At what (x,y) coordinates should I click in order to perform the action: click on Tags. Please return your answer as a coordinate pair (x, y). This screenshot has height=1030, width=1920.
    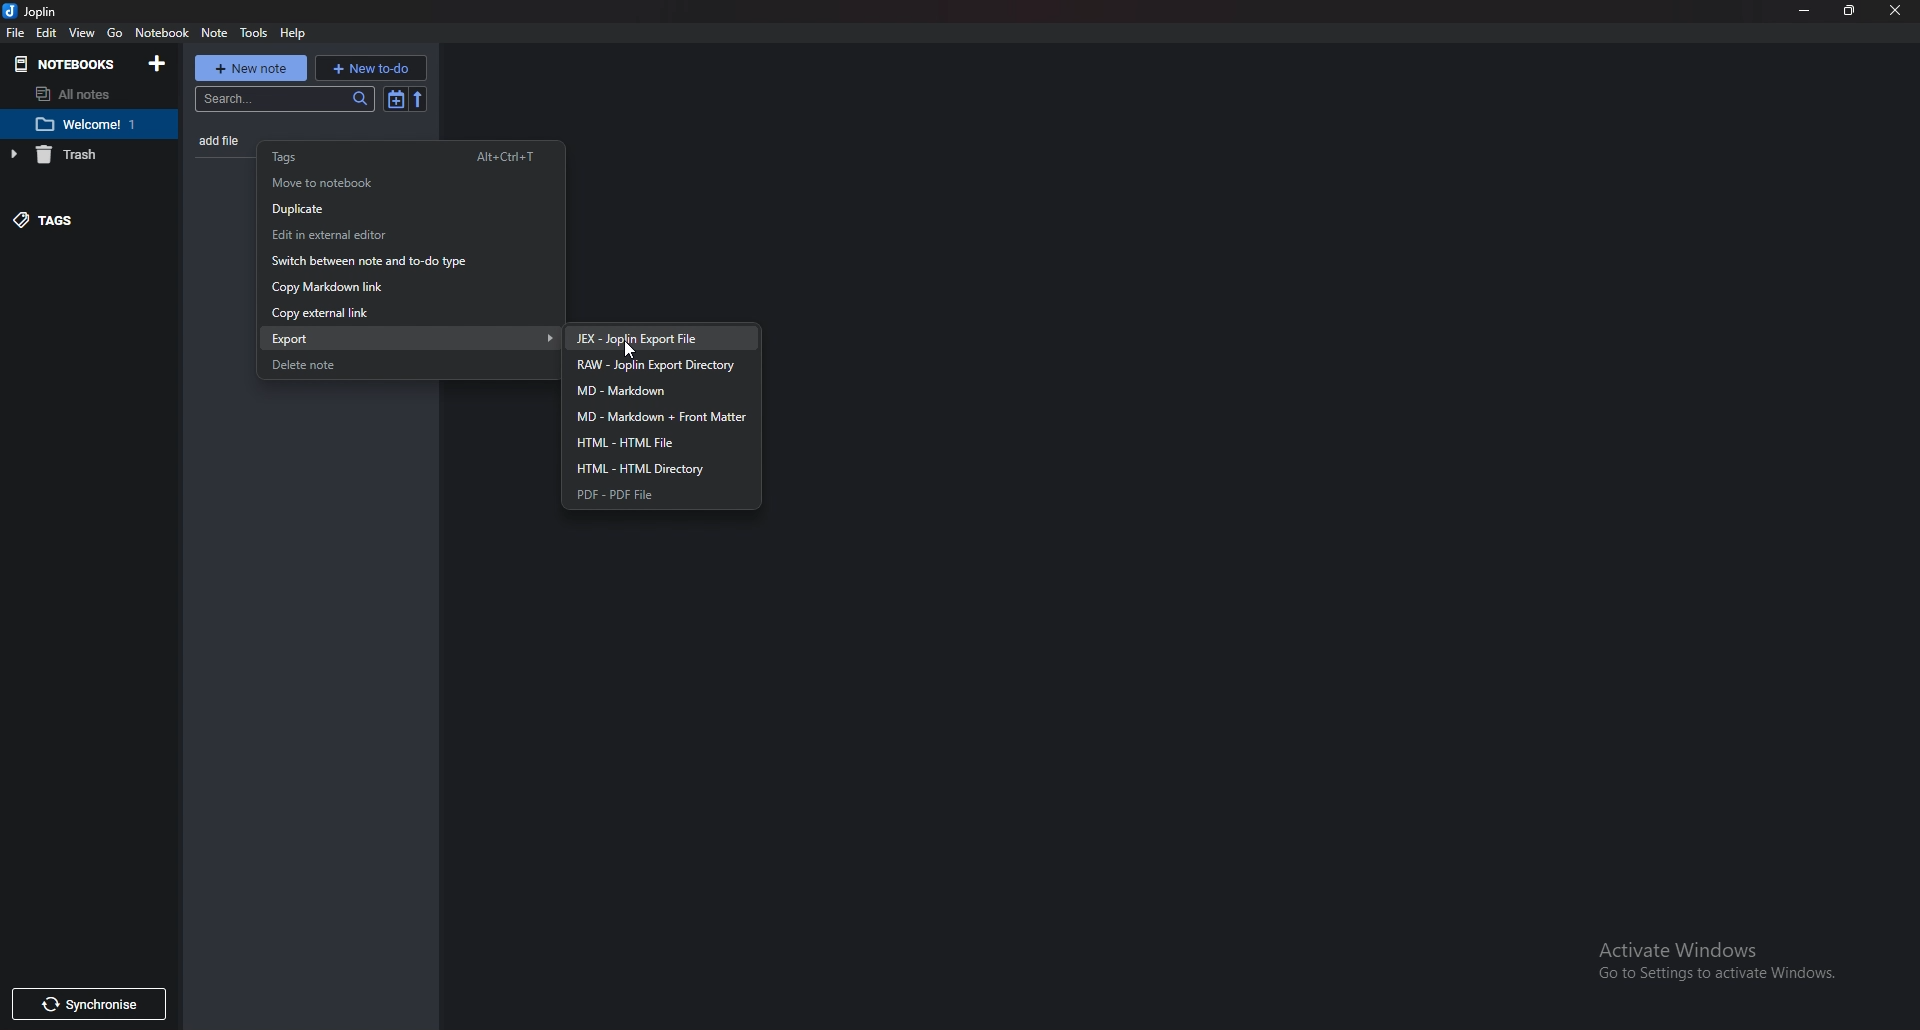
    Looking at the image, I should click on (410, 156).